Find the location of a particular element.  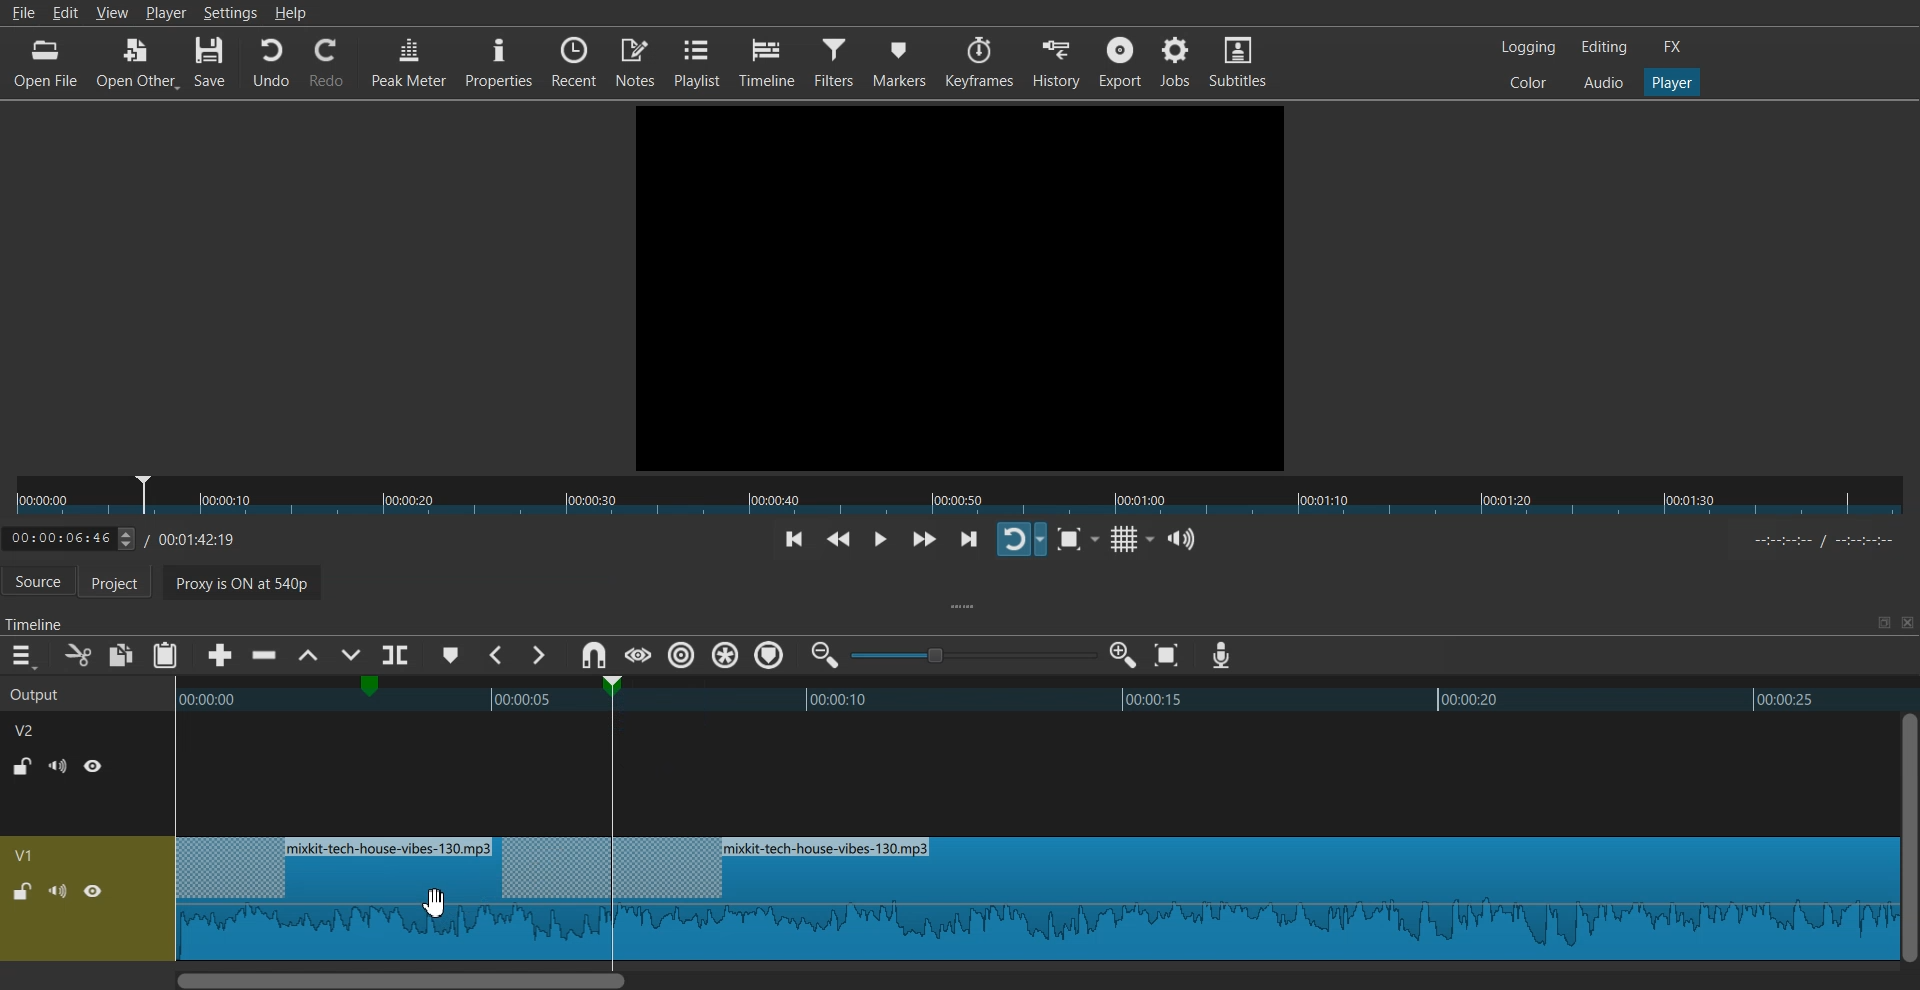

Close is located at coordinates (1905, 623).